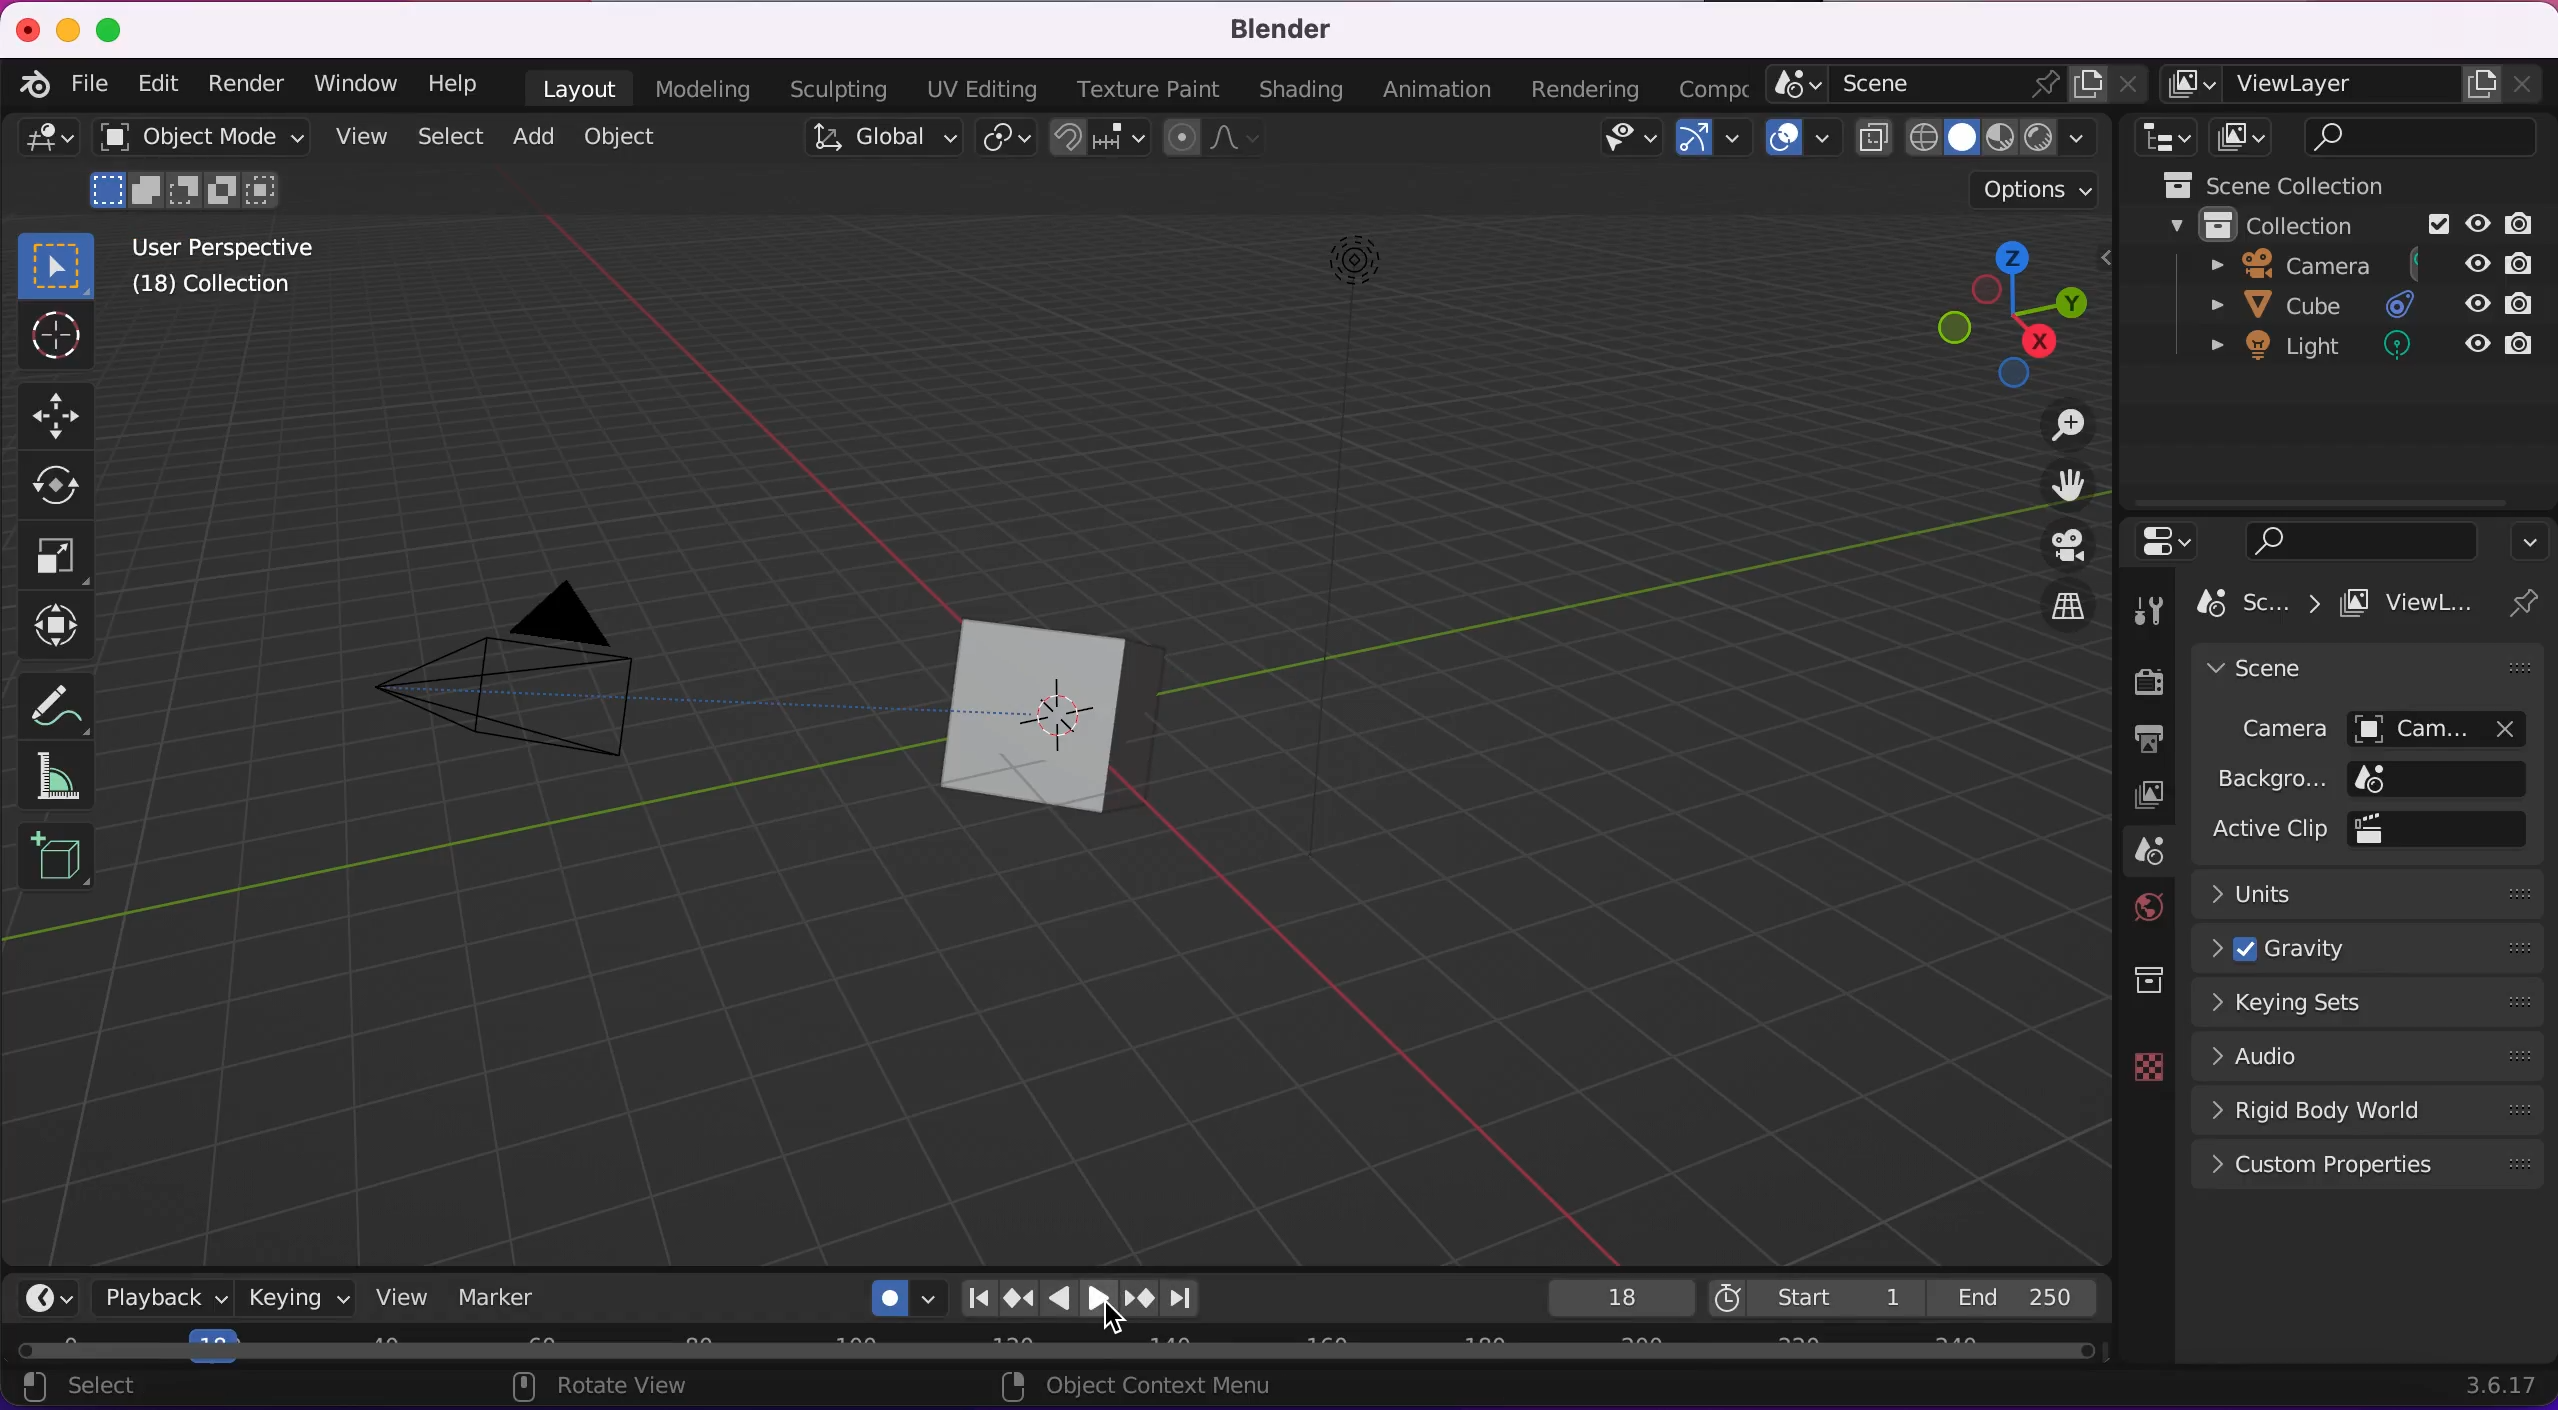 The image size is (2558, 1410). What do you see at coordinates (2425, 137) in the screenshot?
I see `search` at bounding box center [2425, 137].